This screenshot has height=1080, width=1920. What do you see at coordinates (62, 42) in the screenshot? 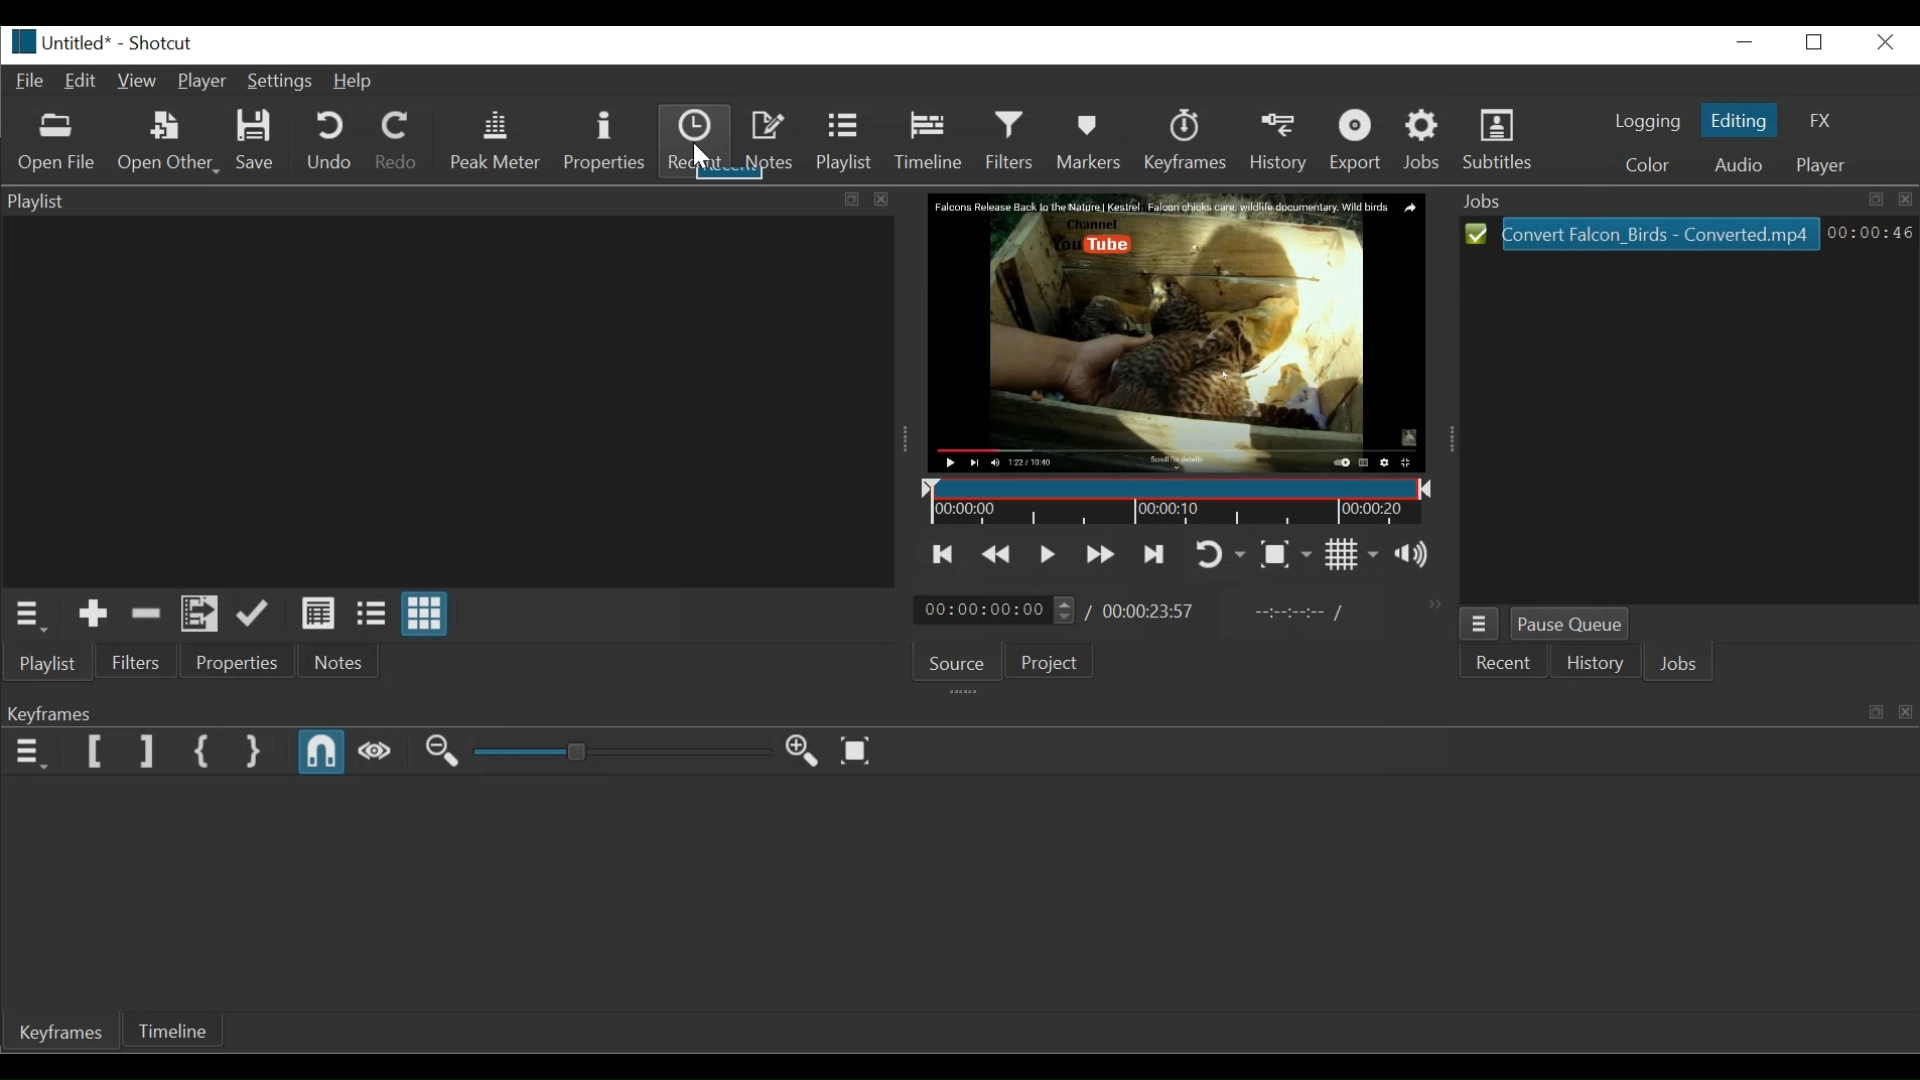
I see `File Name` at bounding box center [62, 42].